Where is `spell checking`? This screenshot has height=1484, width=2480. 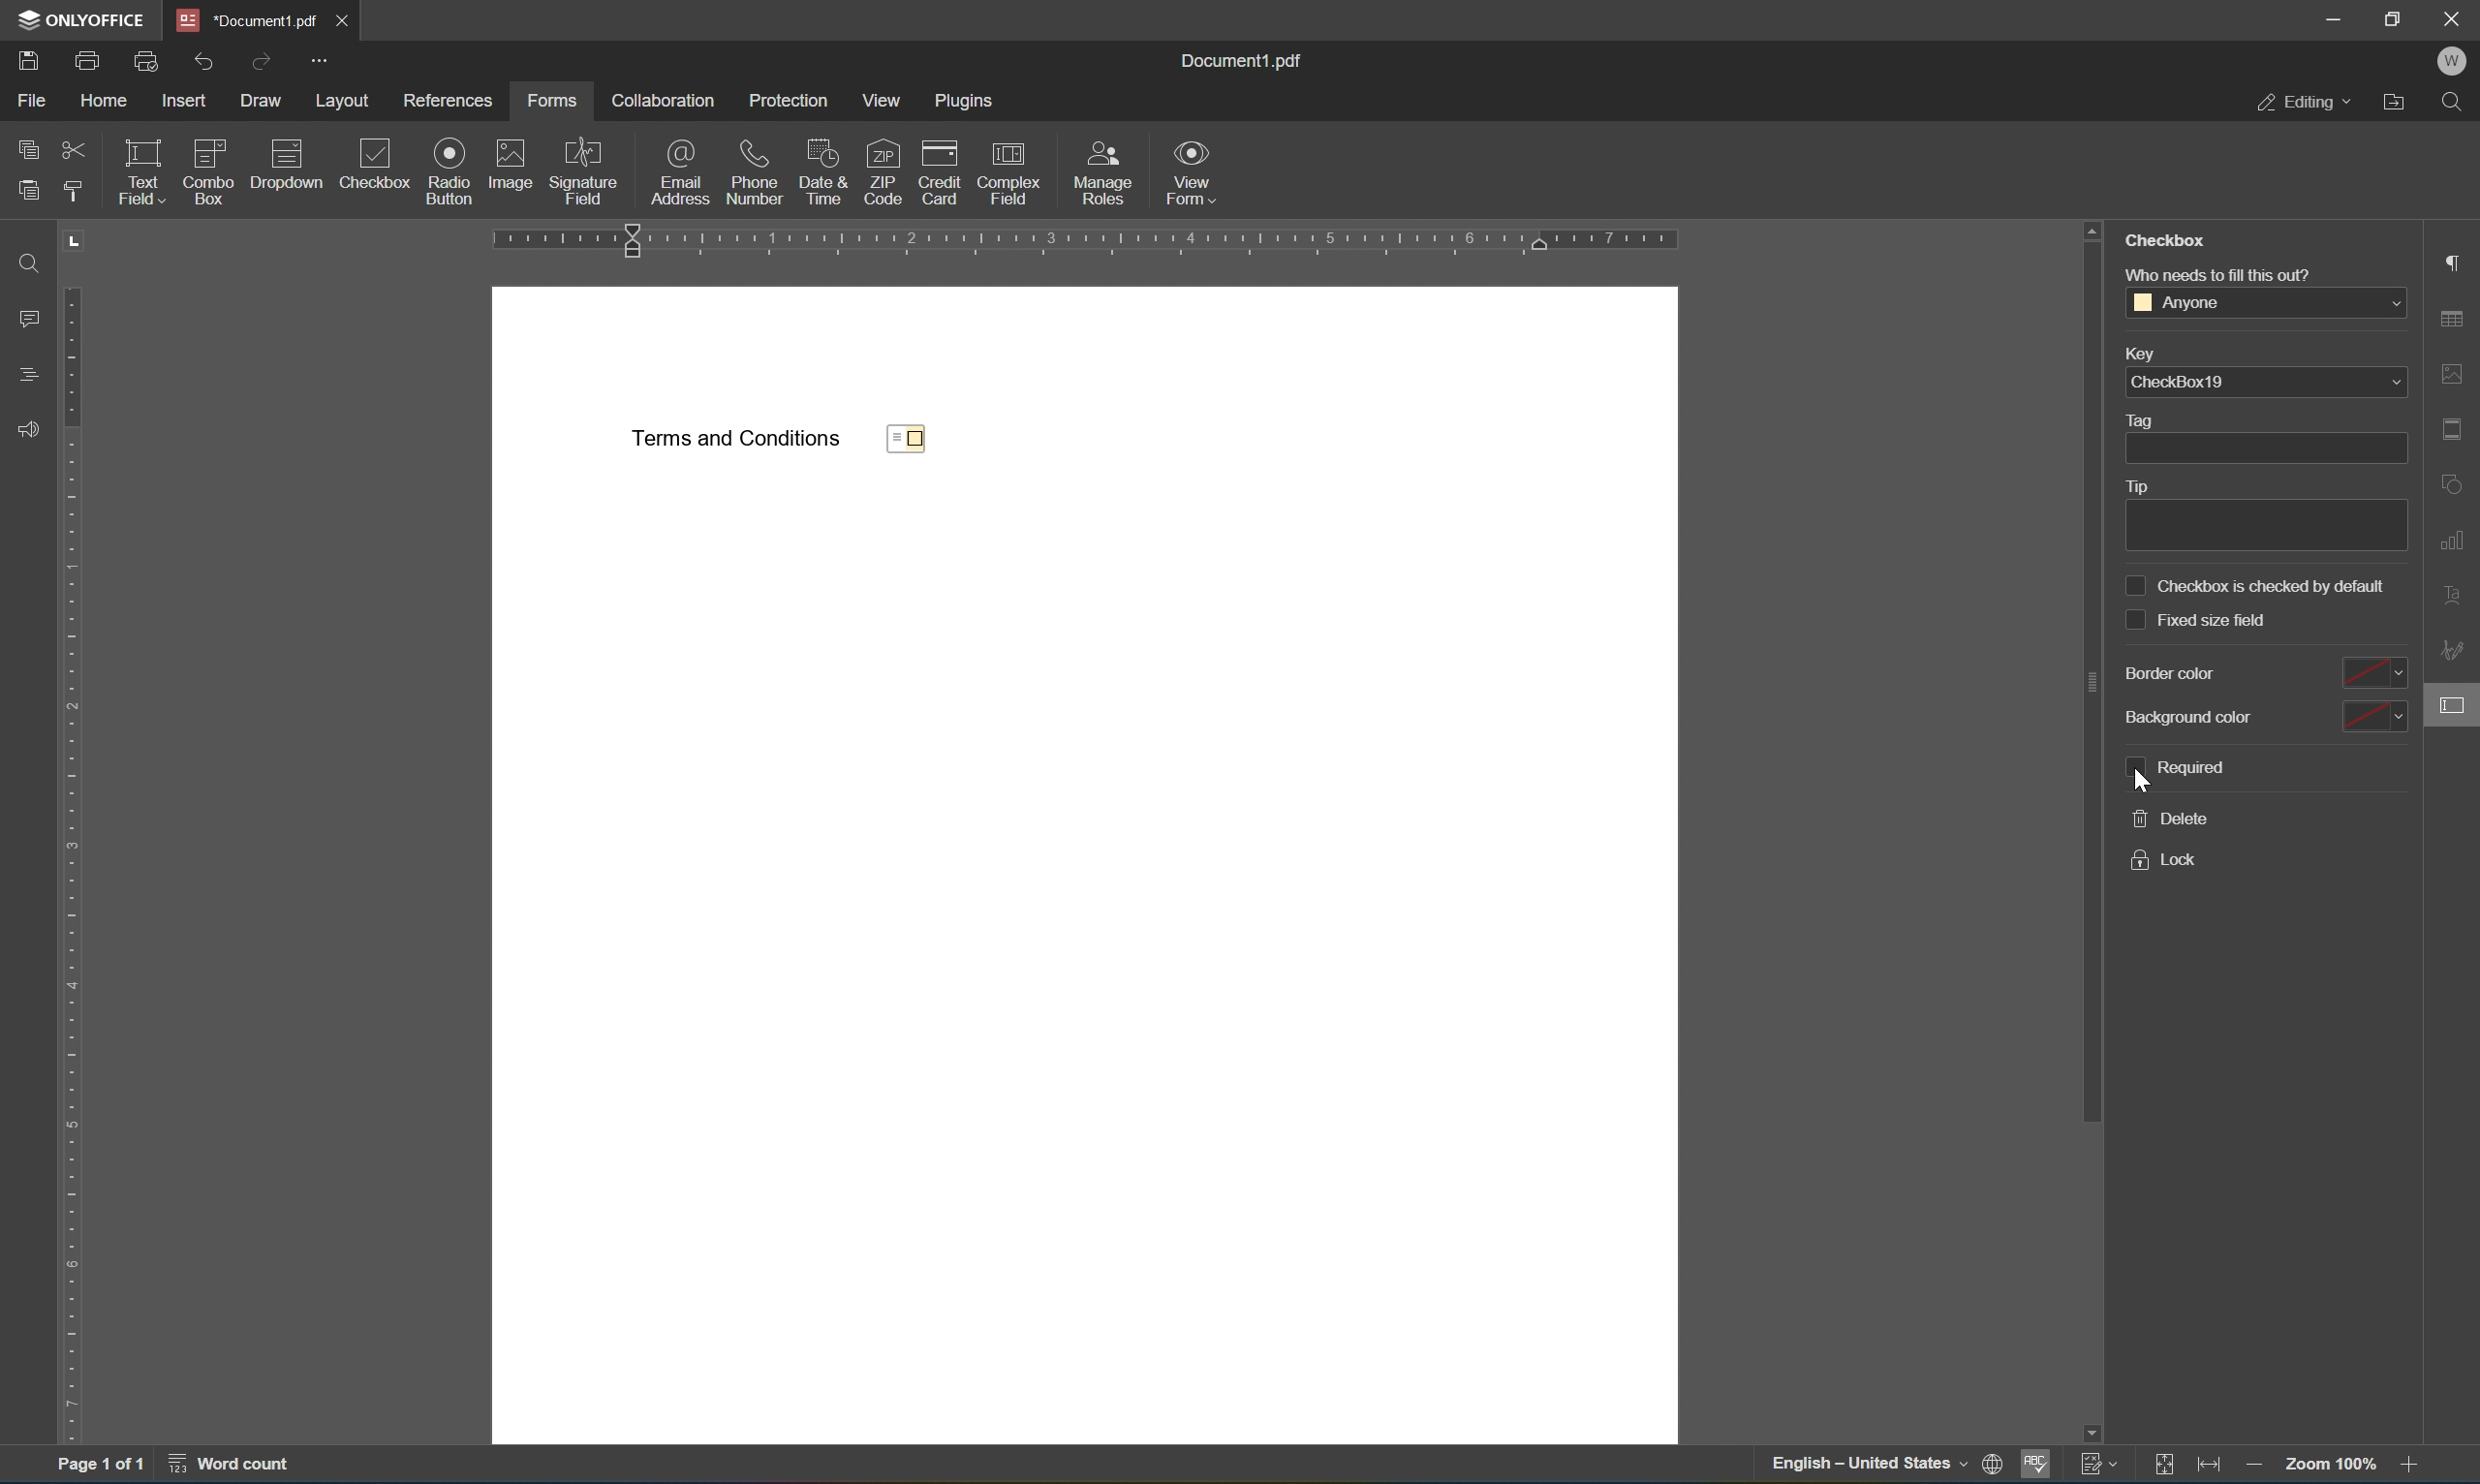 spell checking is located at coordinates (2038, 1466).